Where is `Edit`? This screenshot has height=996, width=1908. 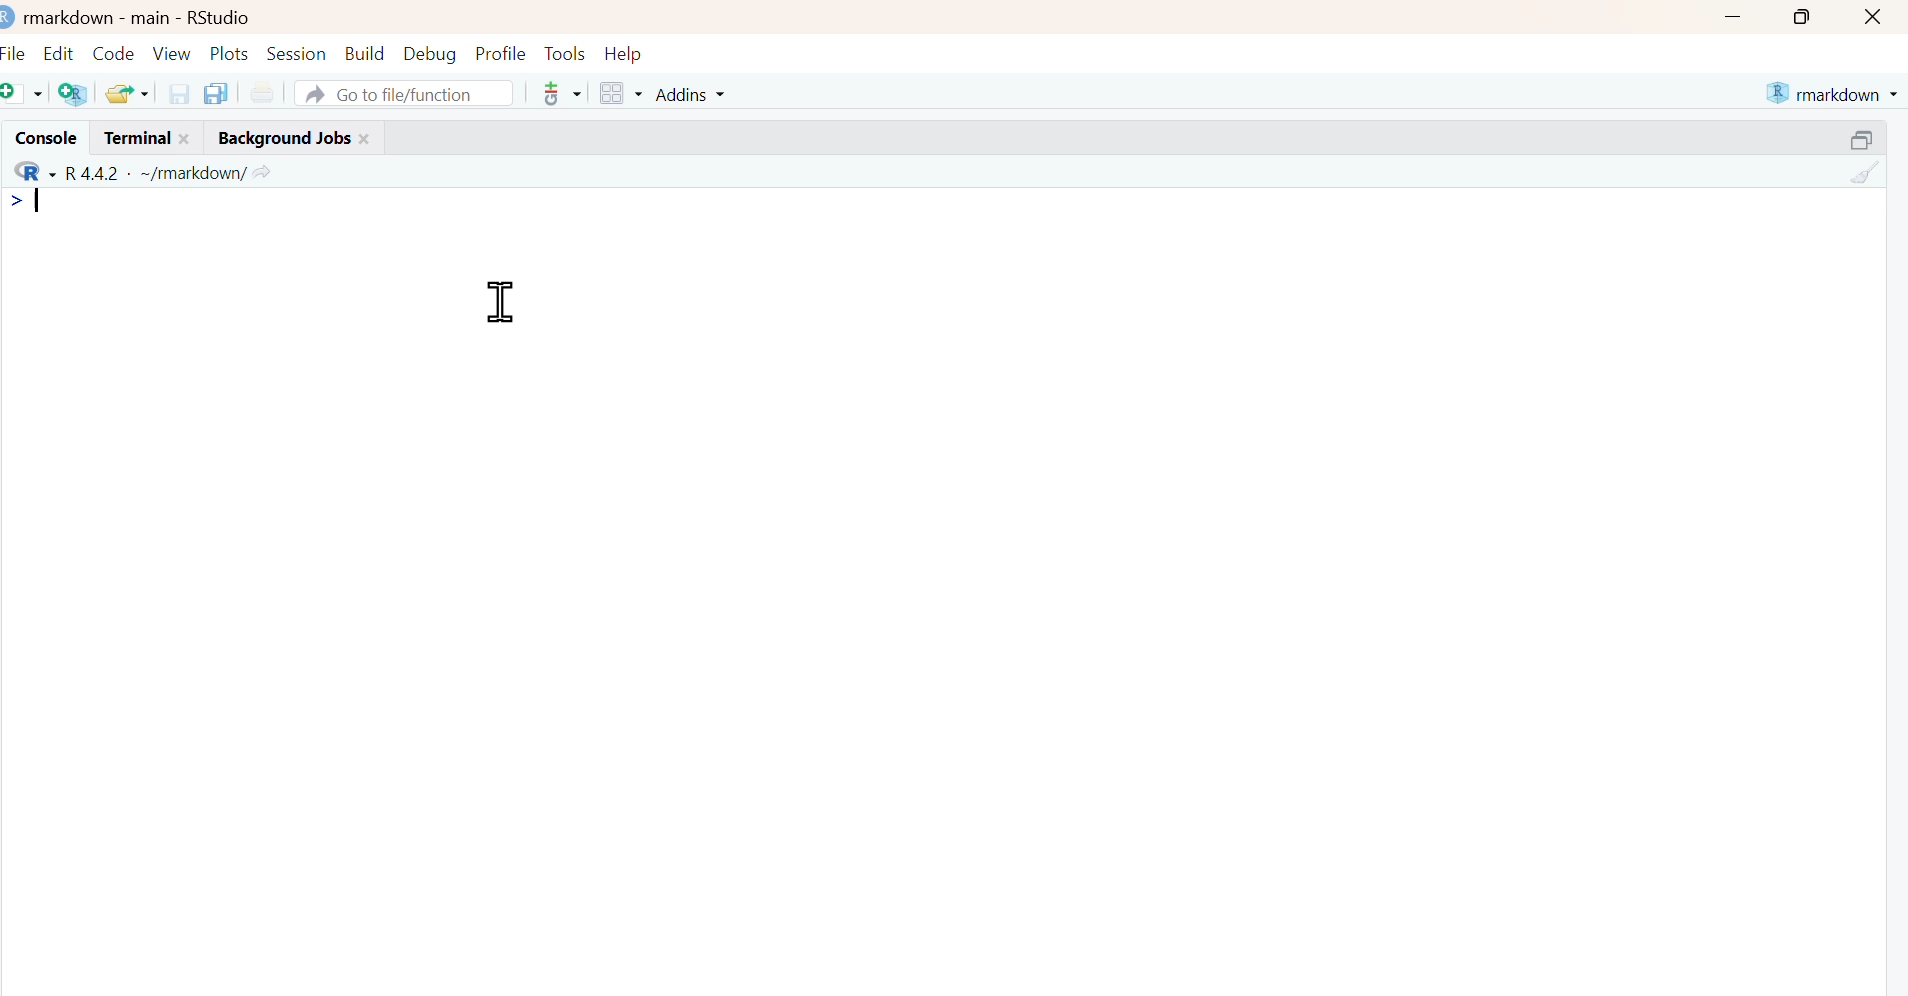 Edit is located at coordinates (60, 49).